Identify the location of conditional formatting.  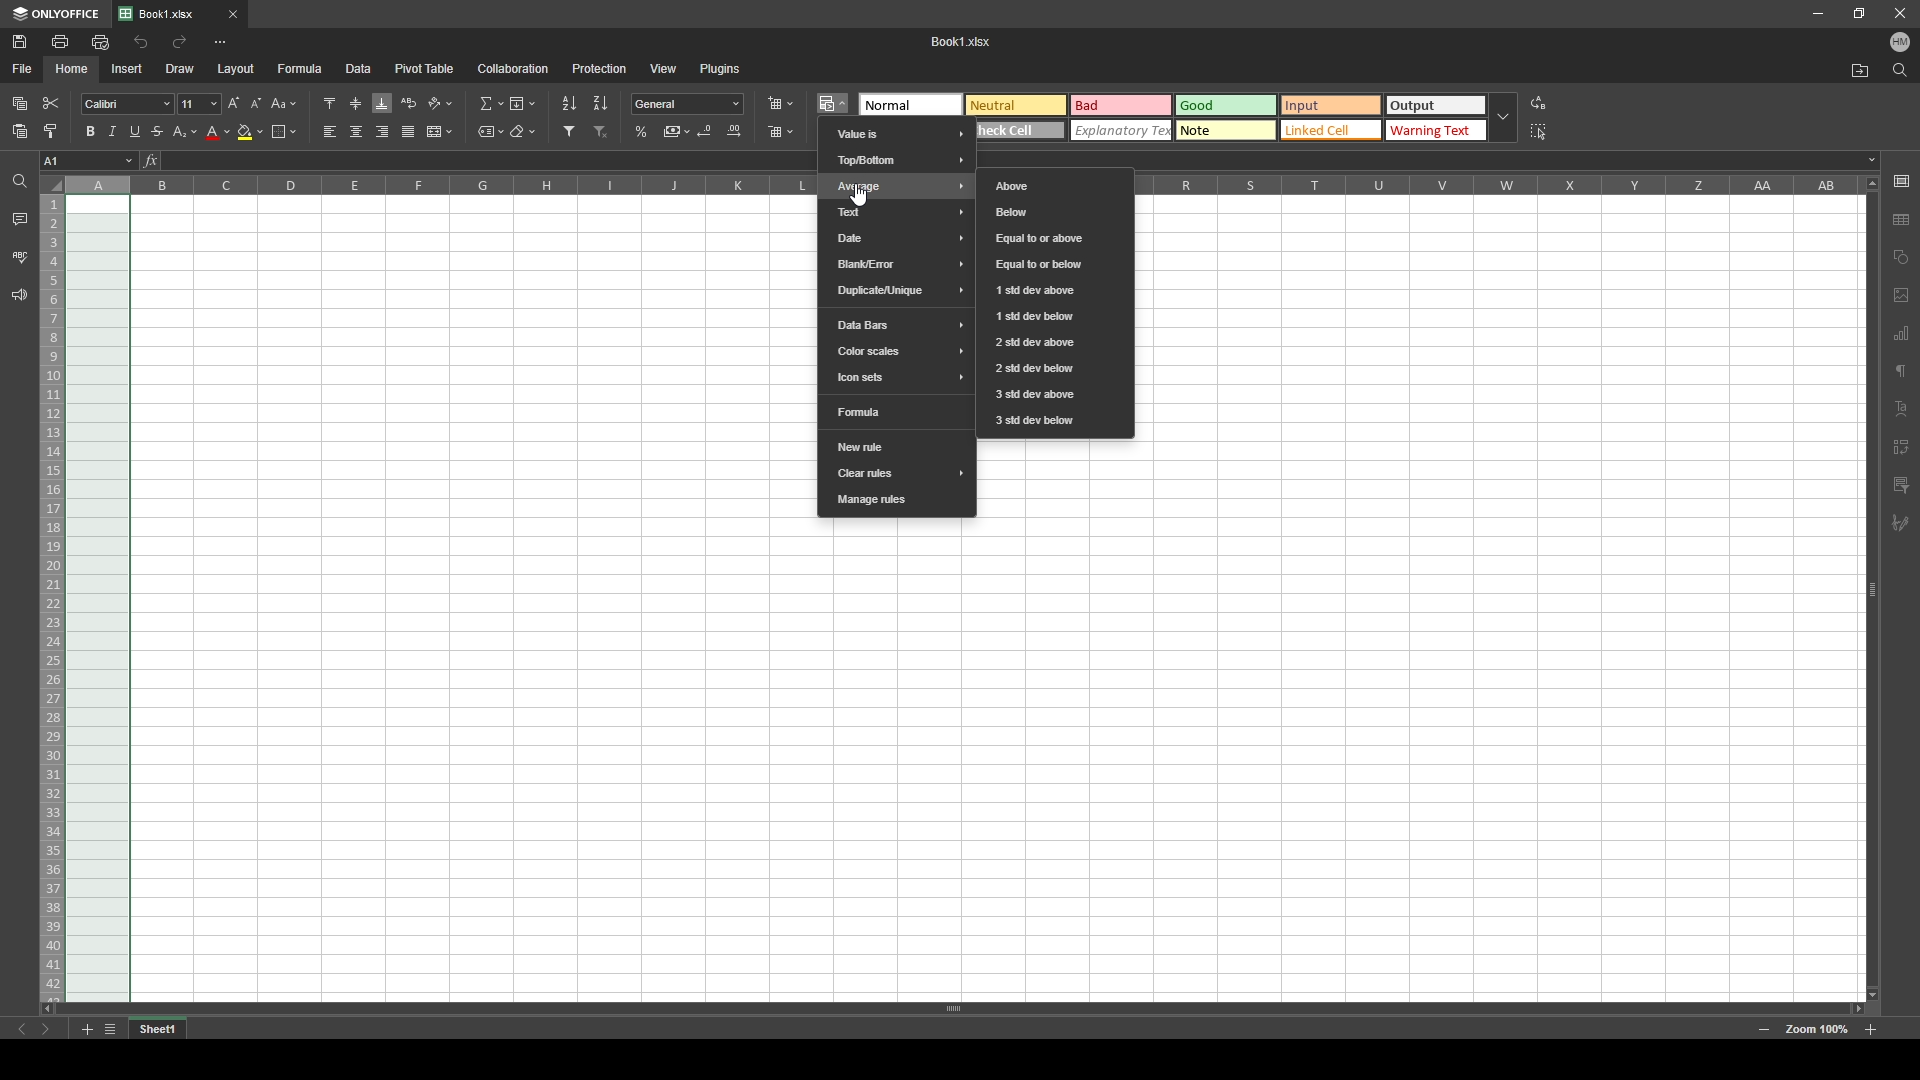
(834, 102).